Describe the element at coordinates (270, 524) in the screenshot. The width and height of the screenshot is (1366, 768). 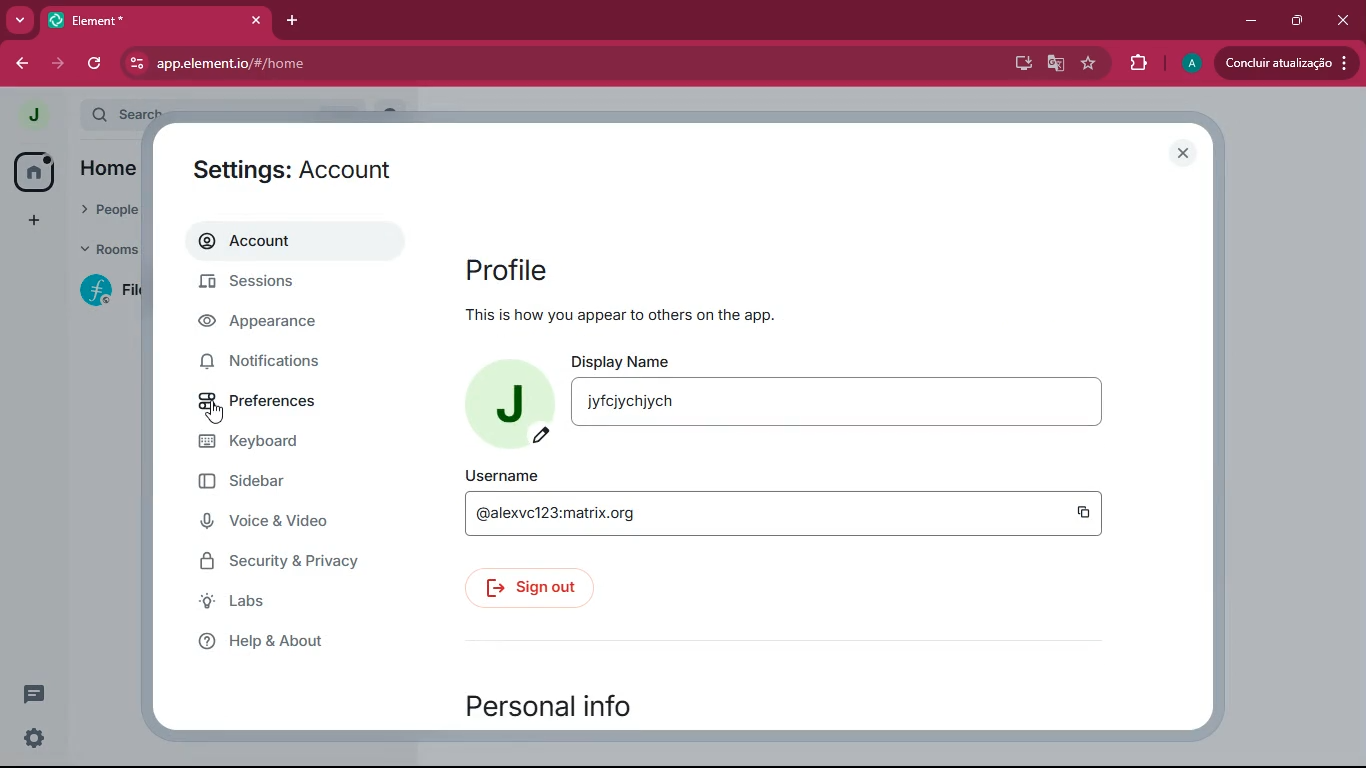
I see `voice & video` at that location.